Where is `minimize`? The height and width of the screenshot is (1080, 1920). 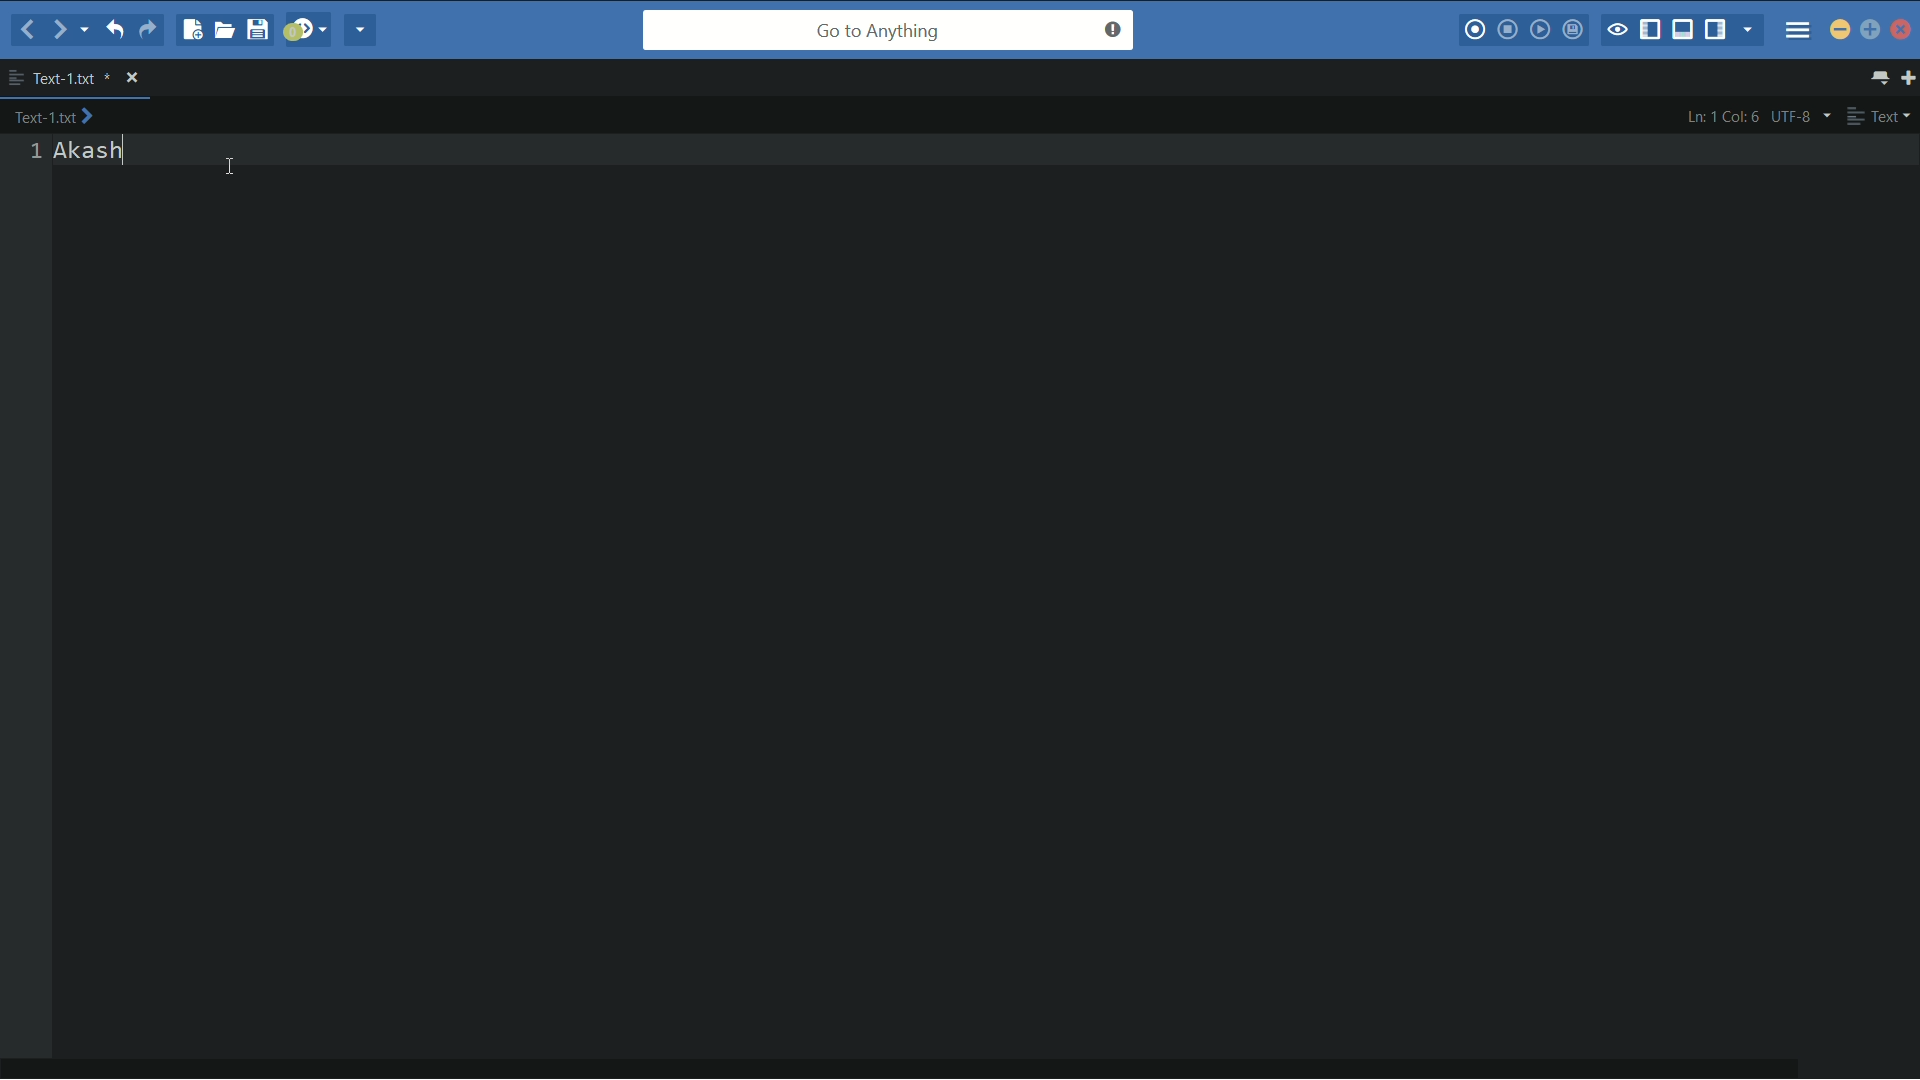
minimize is located at coordinates (1840, 31).